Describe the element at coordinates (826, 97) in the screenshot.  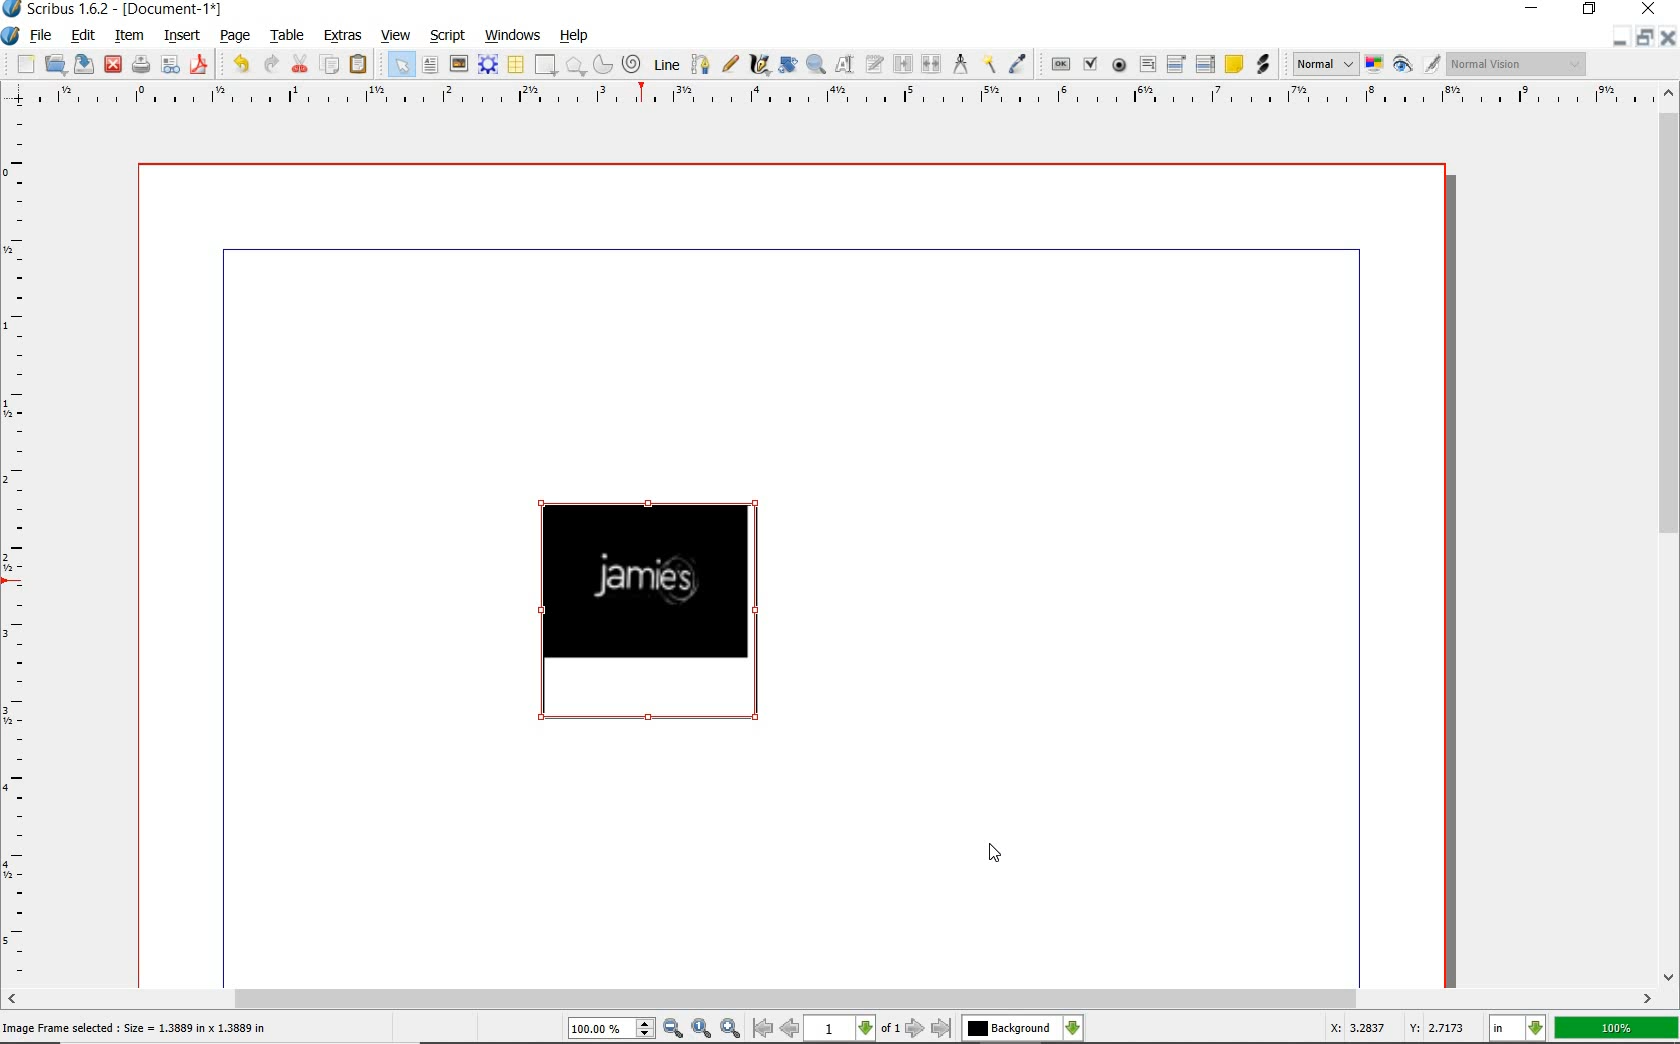
I see `ruler` at that location.